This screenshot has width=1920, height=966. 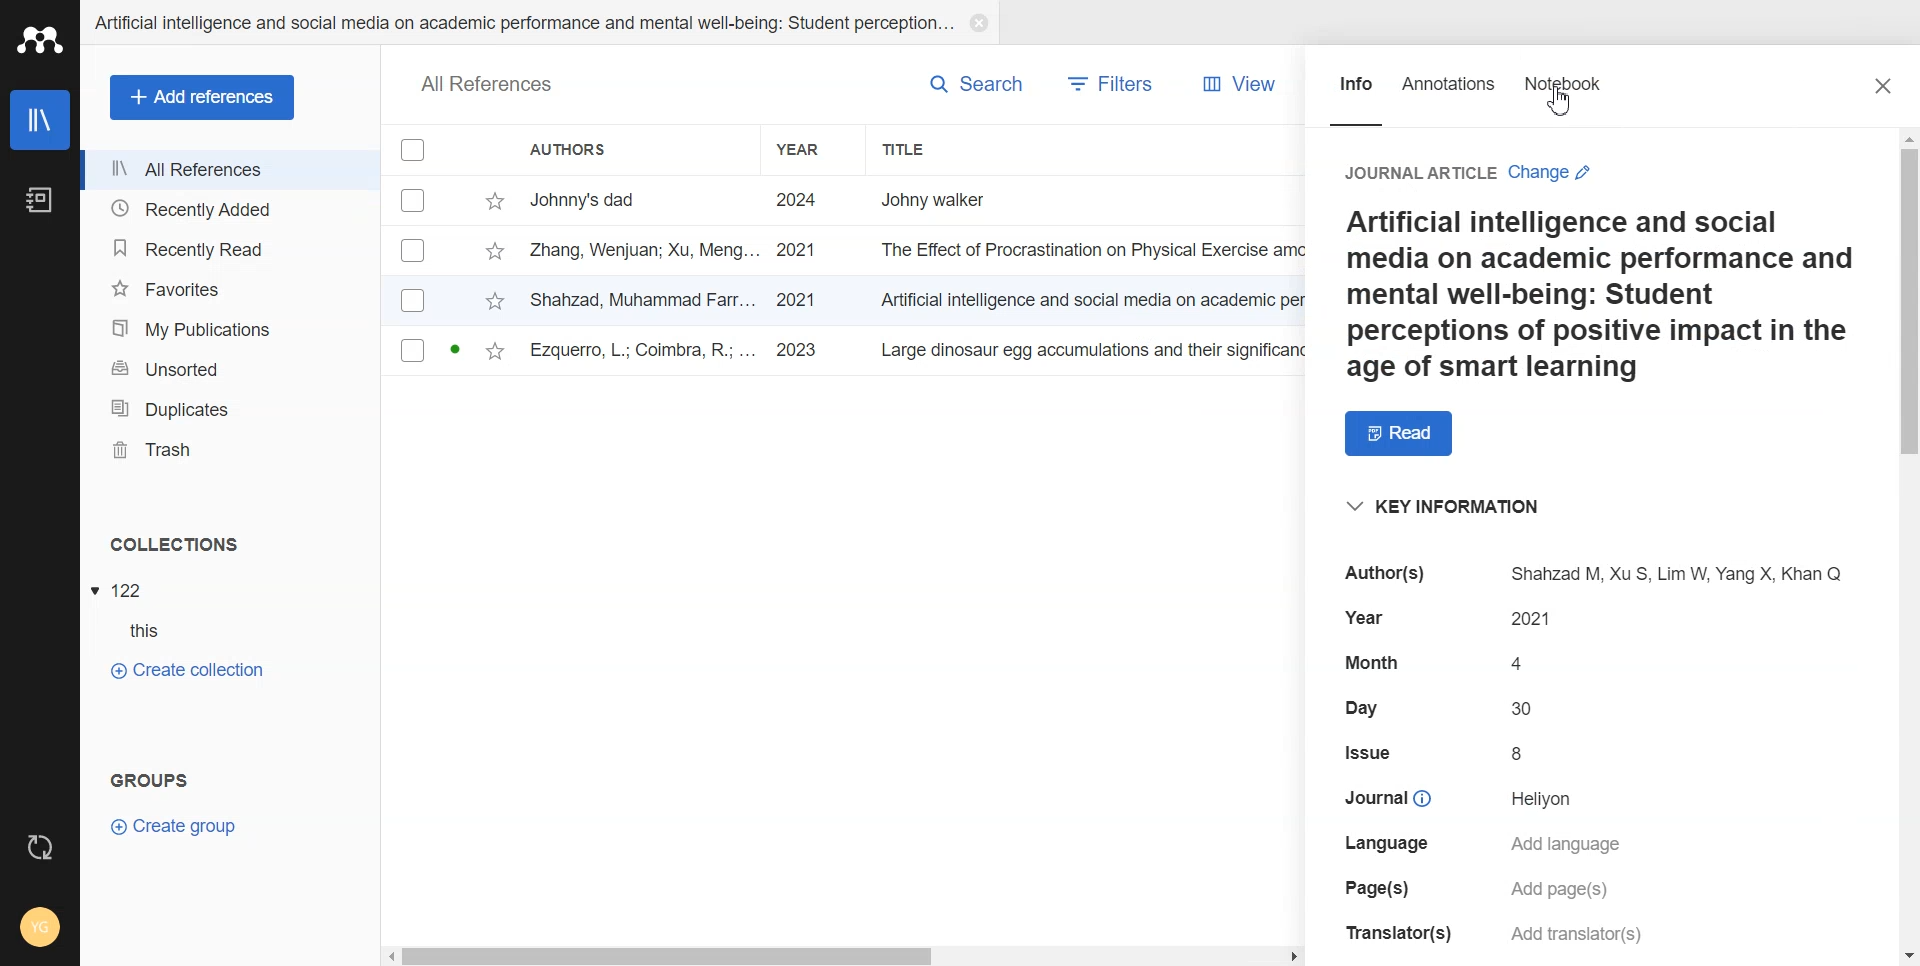 I want to click on Vertical scroll bar, so click(x=1908, y=548).